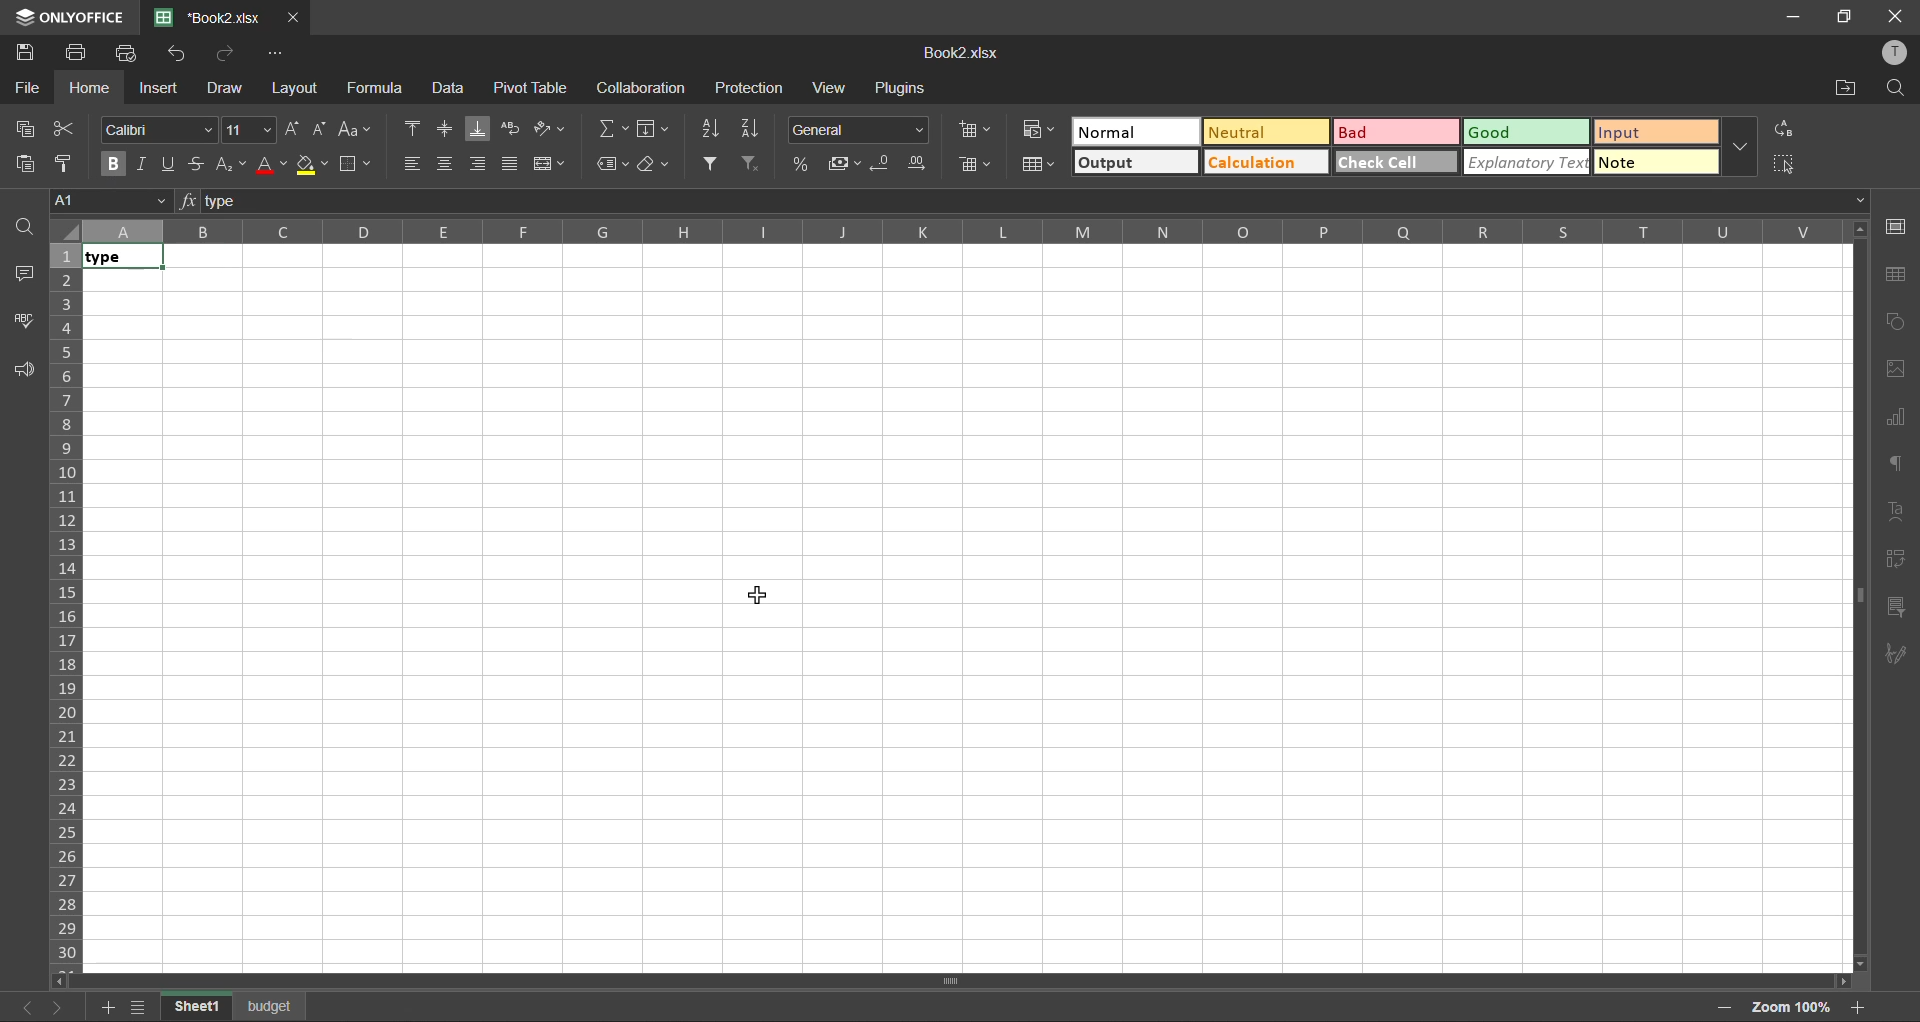 The width and height of the screenshot is (1920, 1022). I want to click on signature, so click(1896, 654).